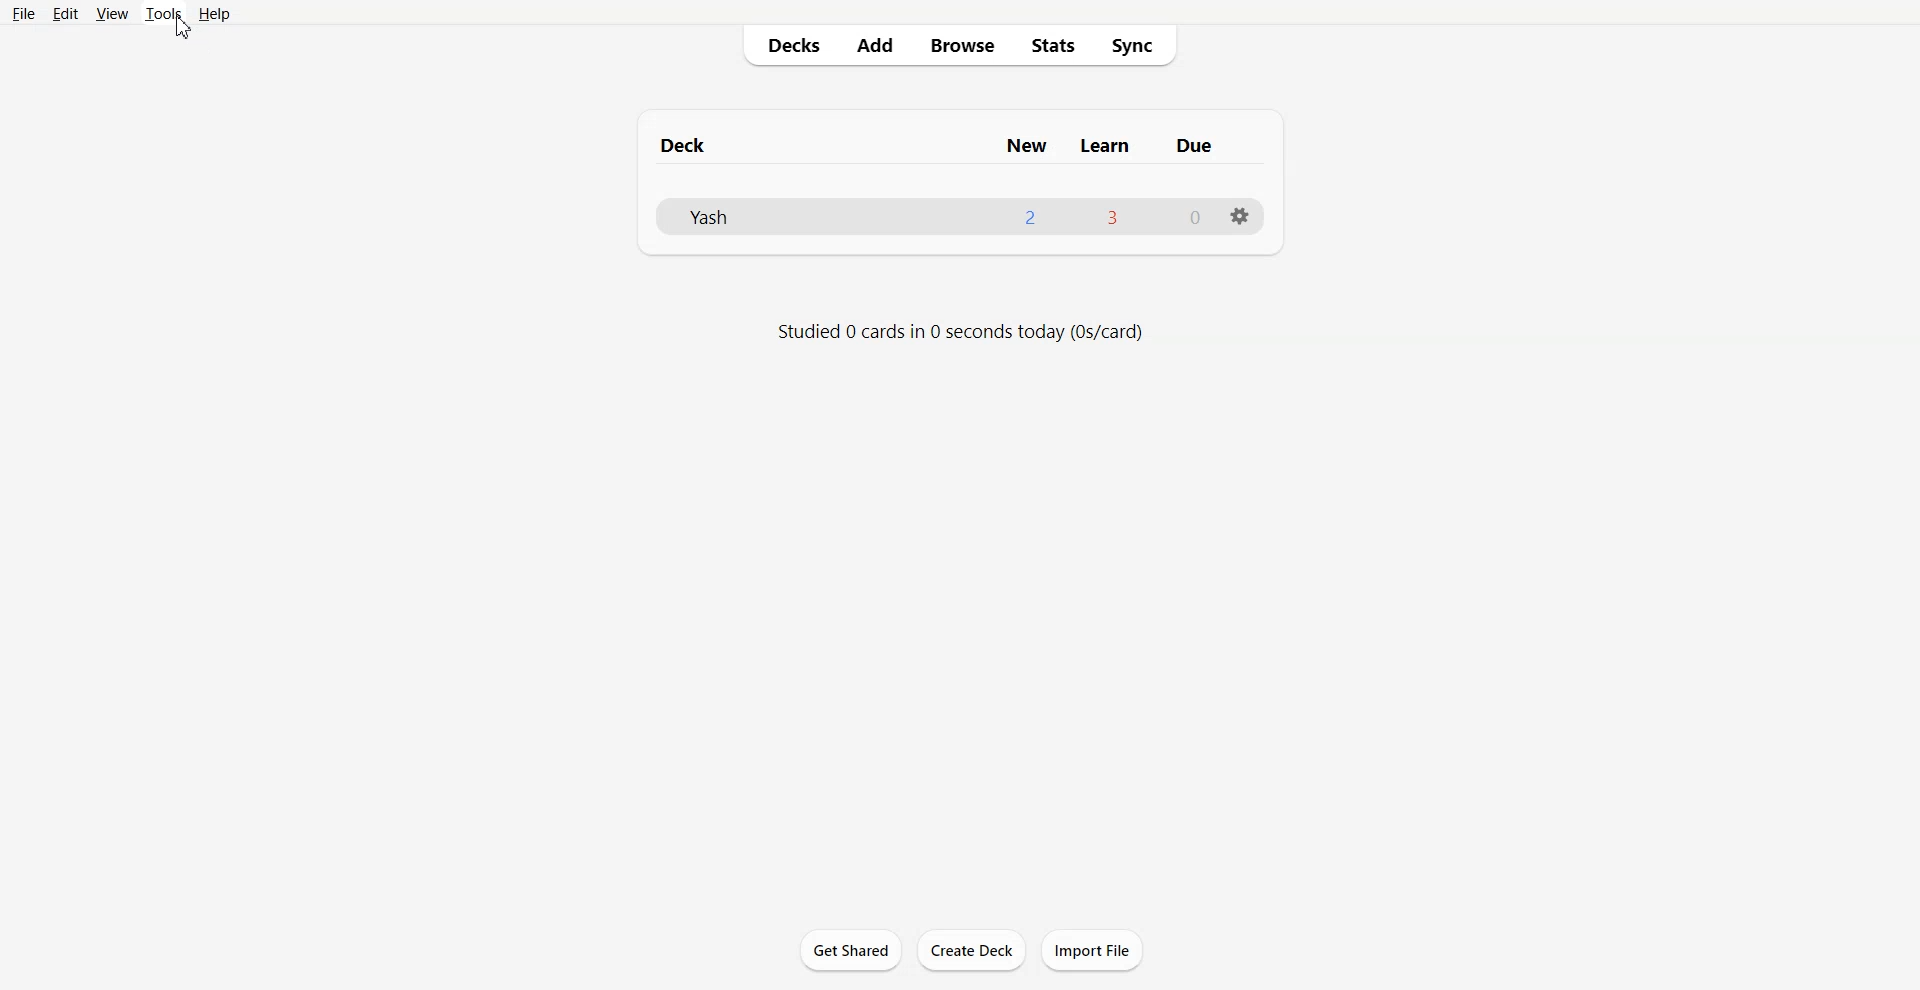  I want to click on Browse, so click(963, 45).